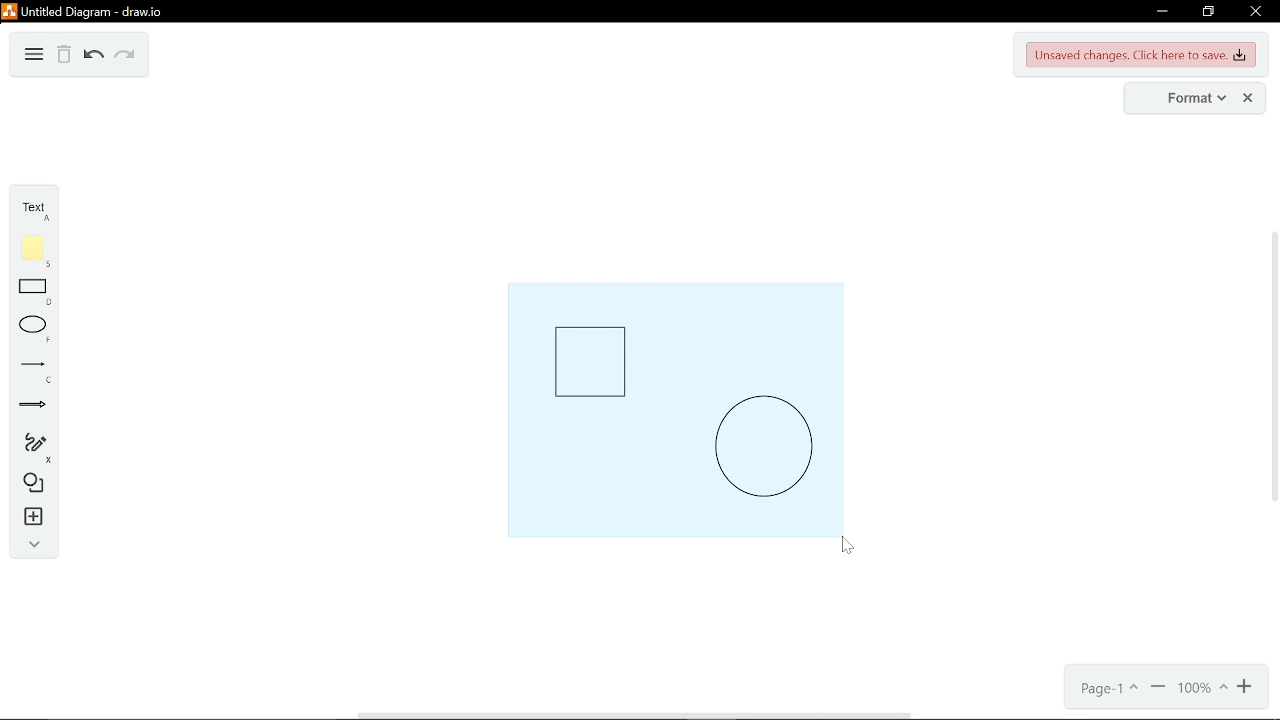  What do you see at coordinates (1107, 689) in the screenshot?
I see `current page` at bounding box center [1107, 689].